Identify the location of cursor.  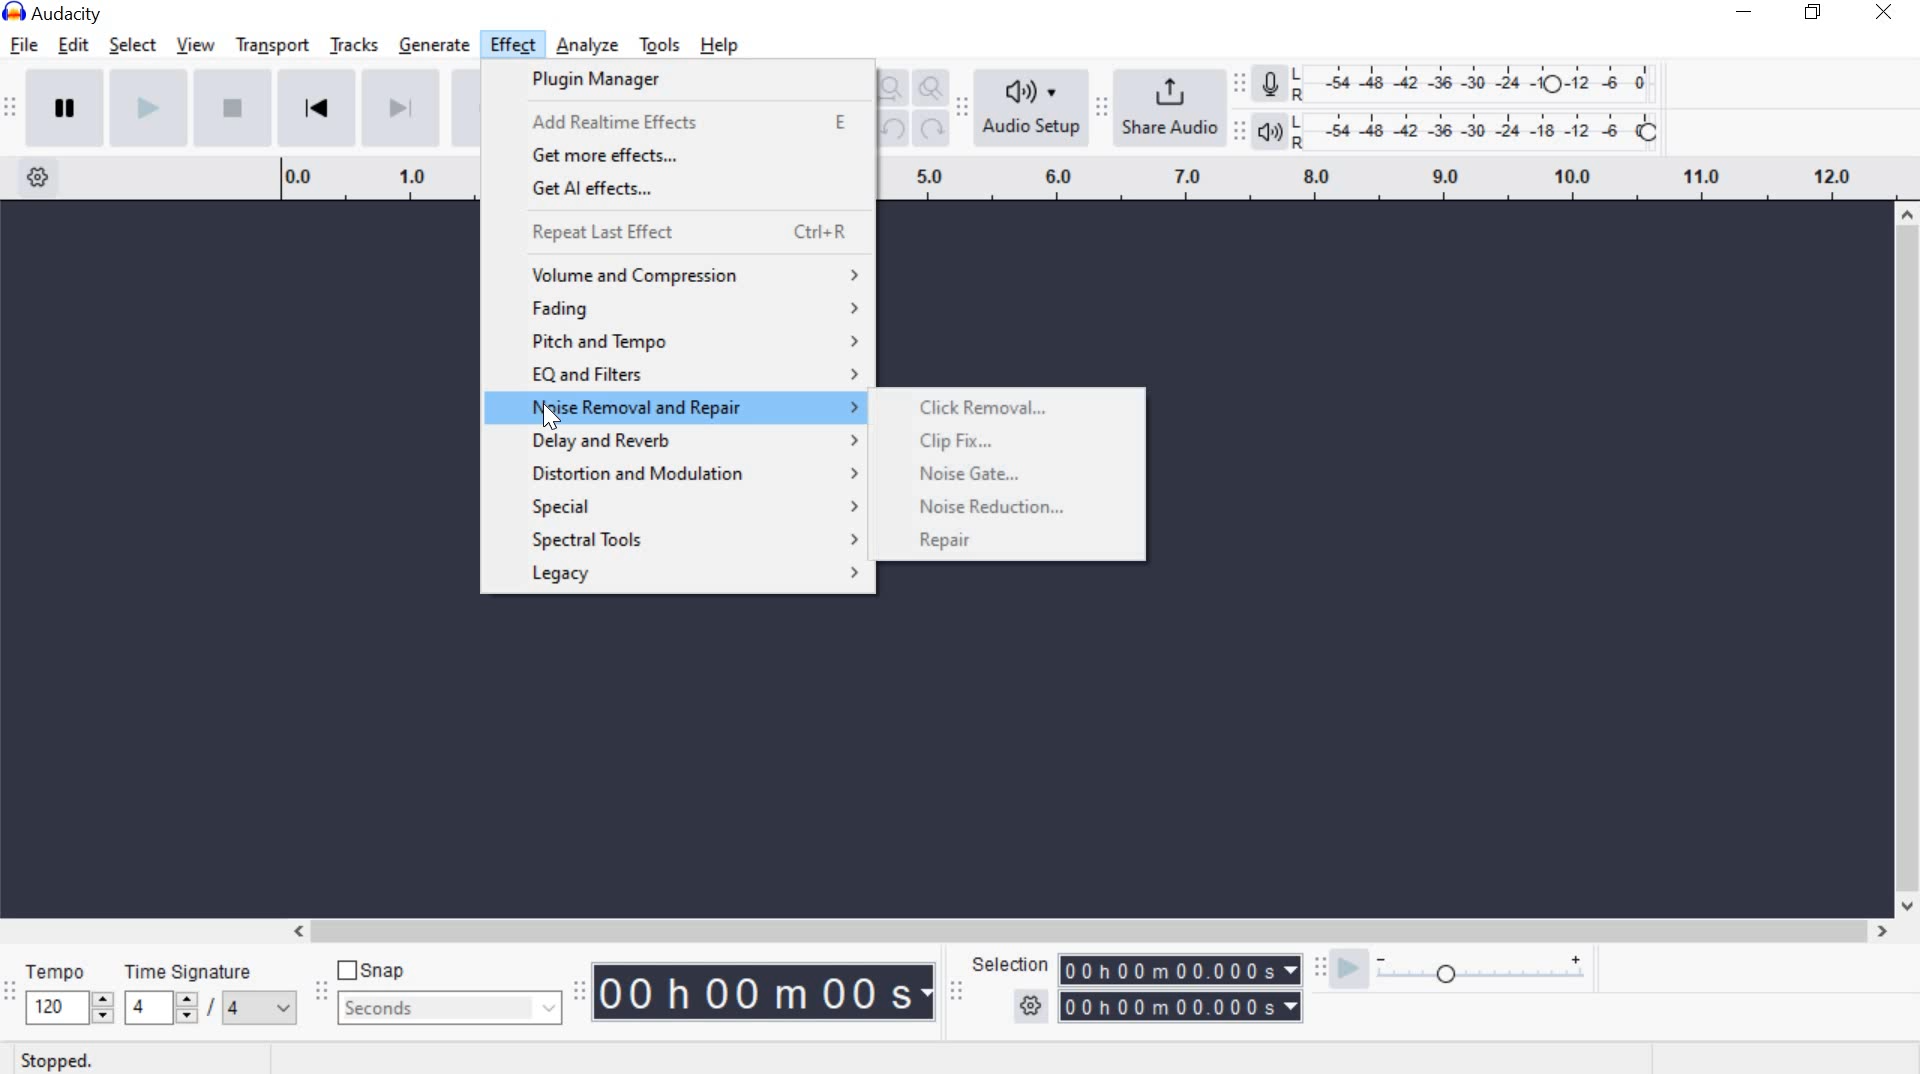
(550, 415).